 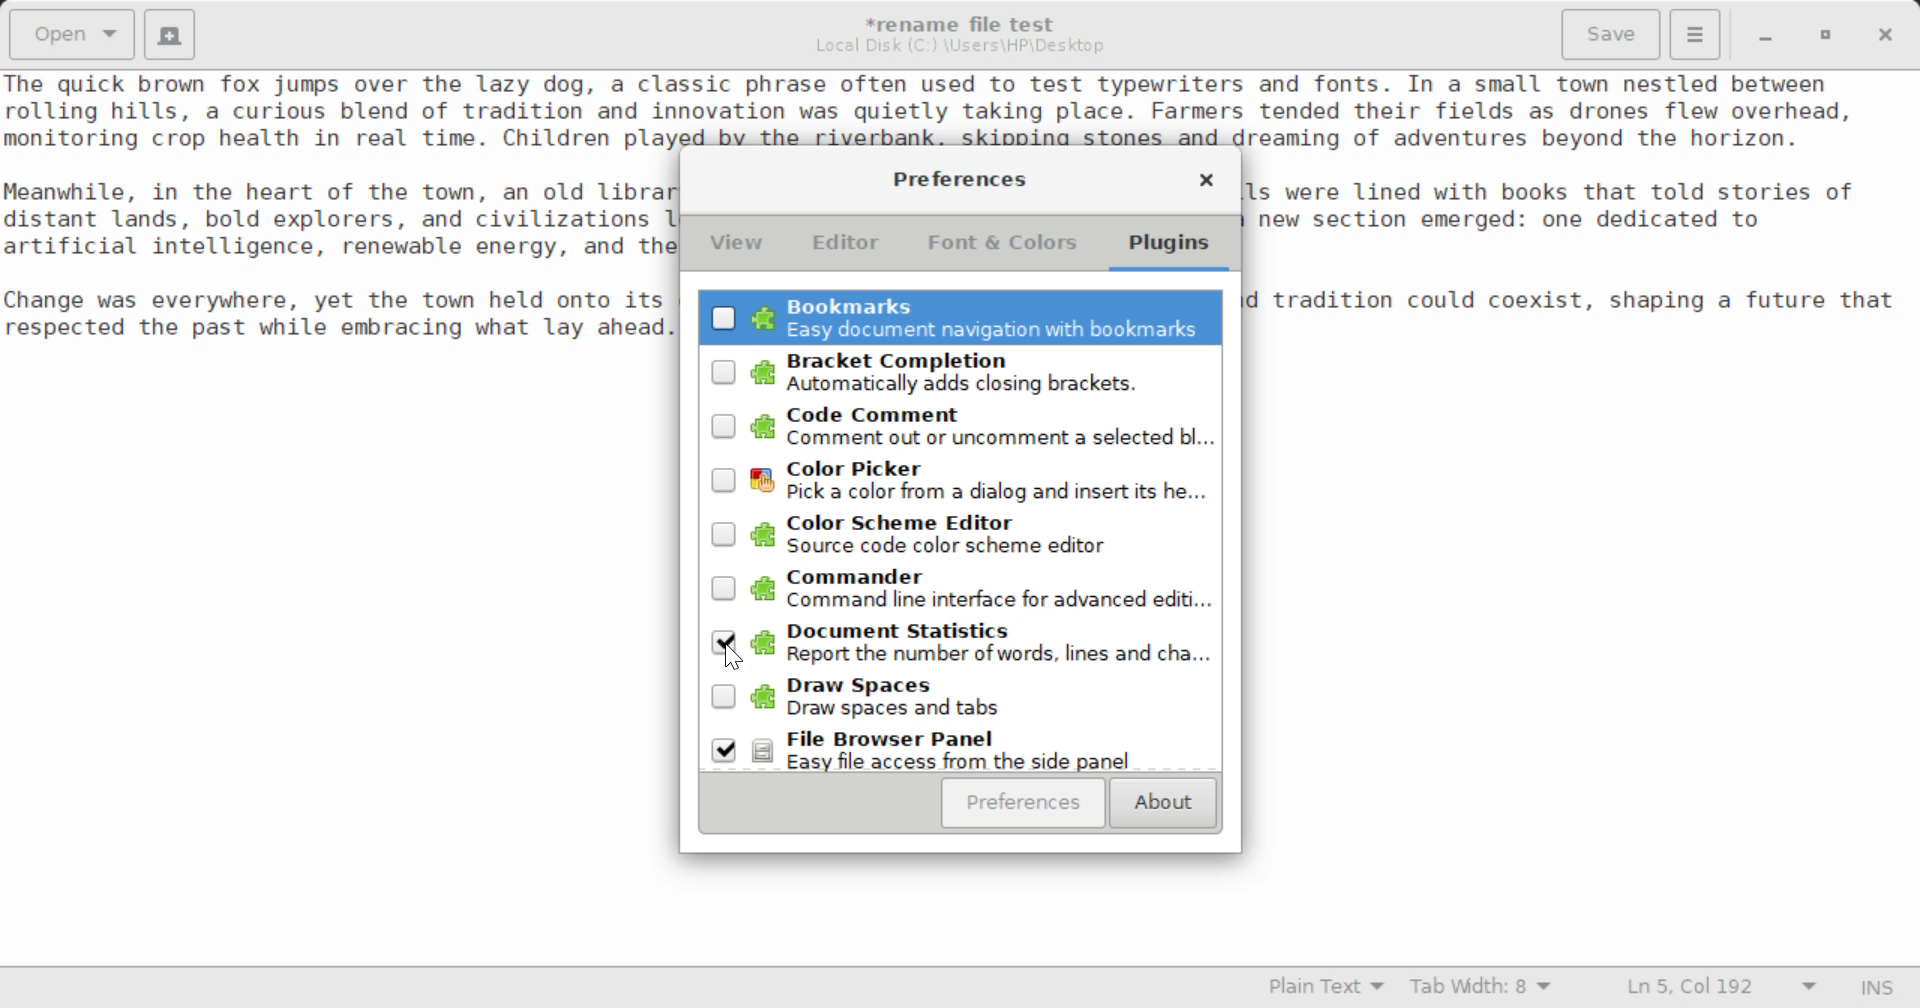 I want to click on Selected Language, so click(x=1327, y=989).